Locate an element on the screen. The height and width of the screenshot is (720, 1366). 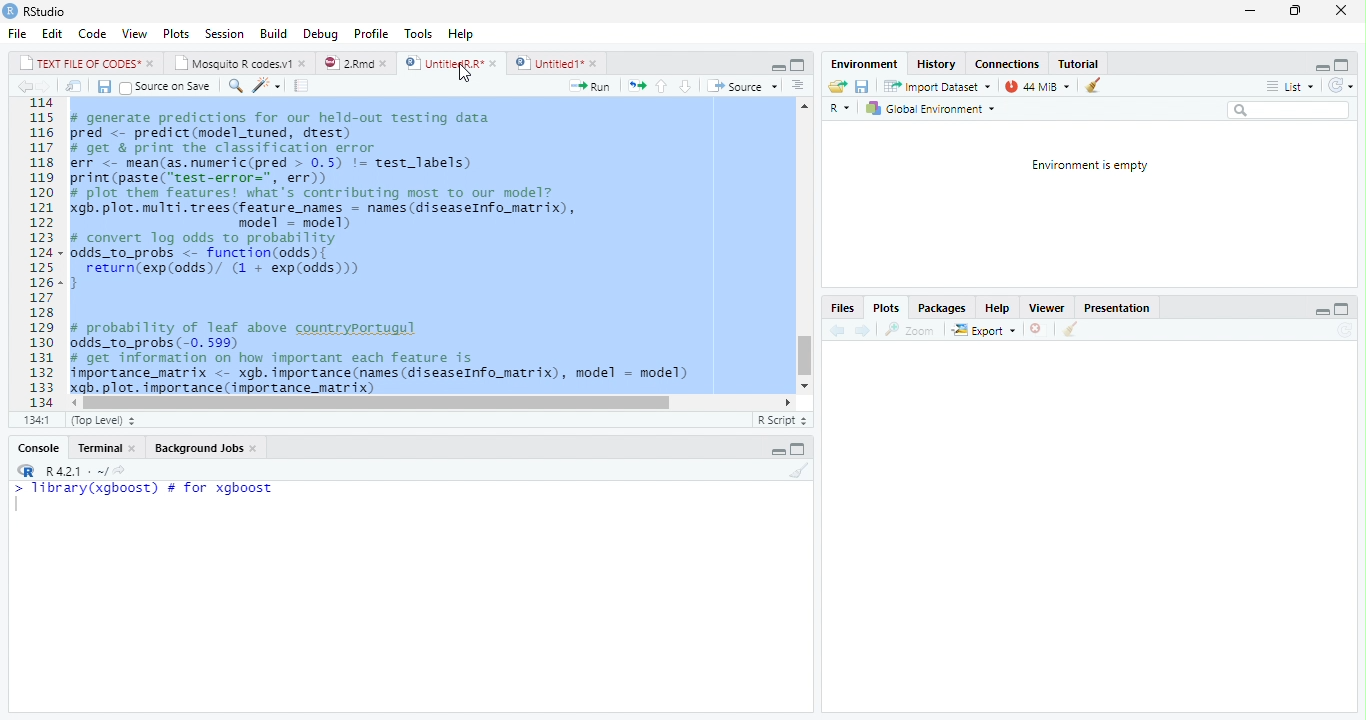
Close is located at coordinates (1340, 11).